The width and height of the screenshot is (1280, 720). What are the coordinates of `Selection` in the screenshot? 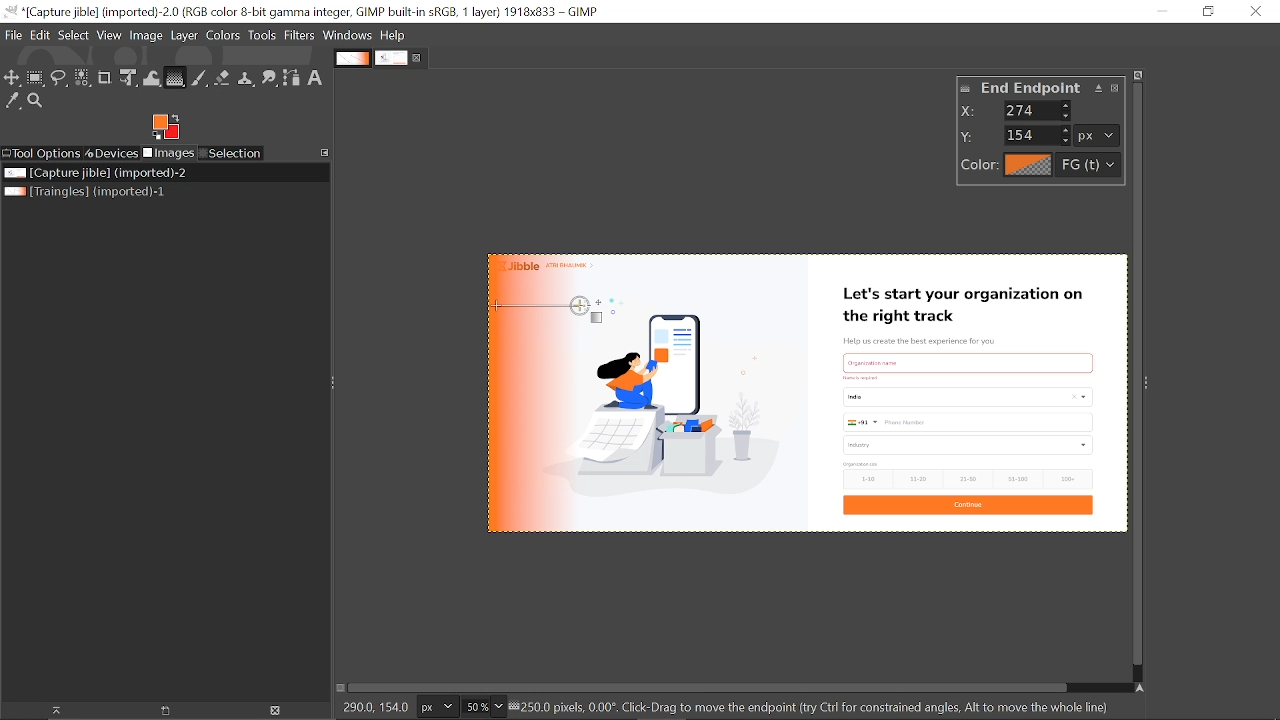 It's located at (232, 153).